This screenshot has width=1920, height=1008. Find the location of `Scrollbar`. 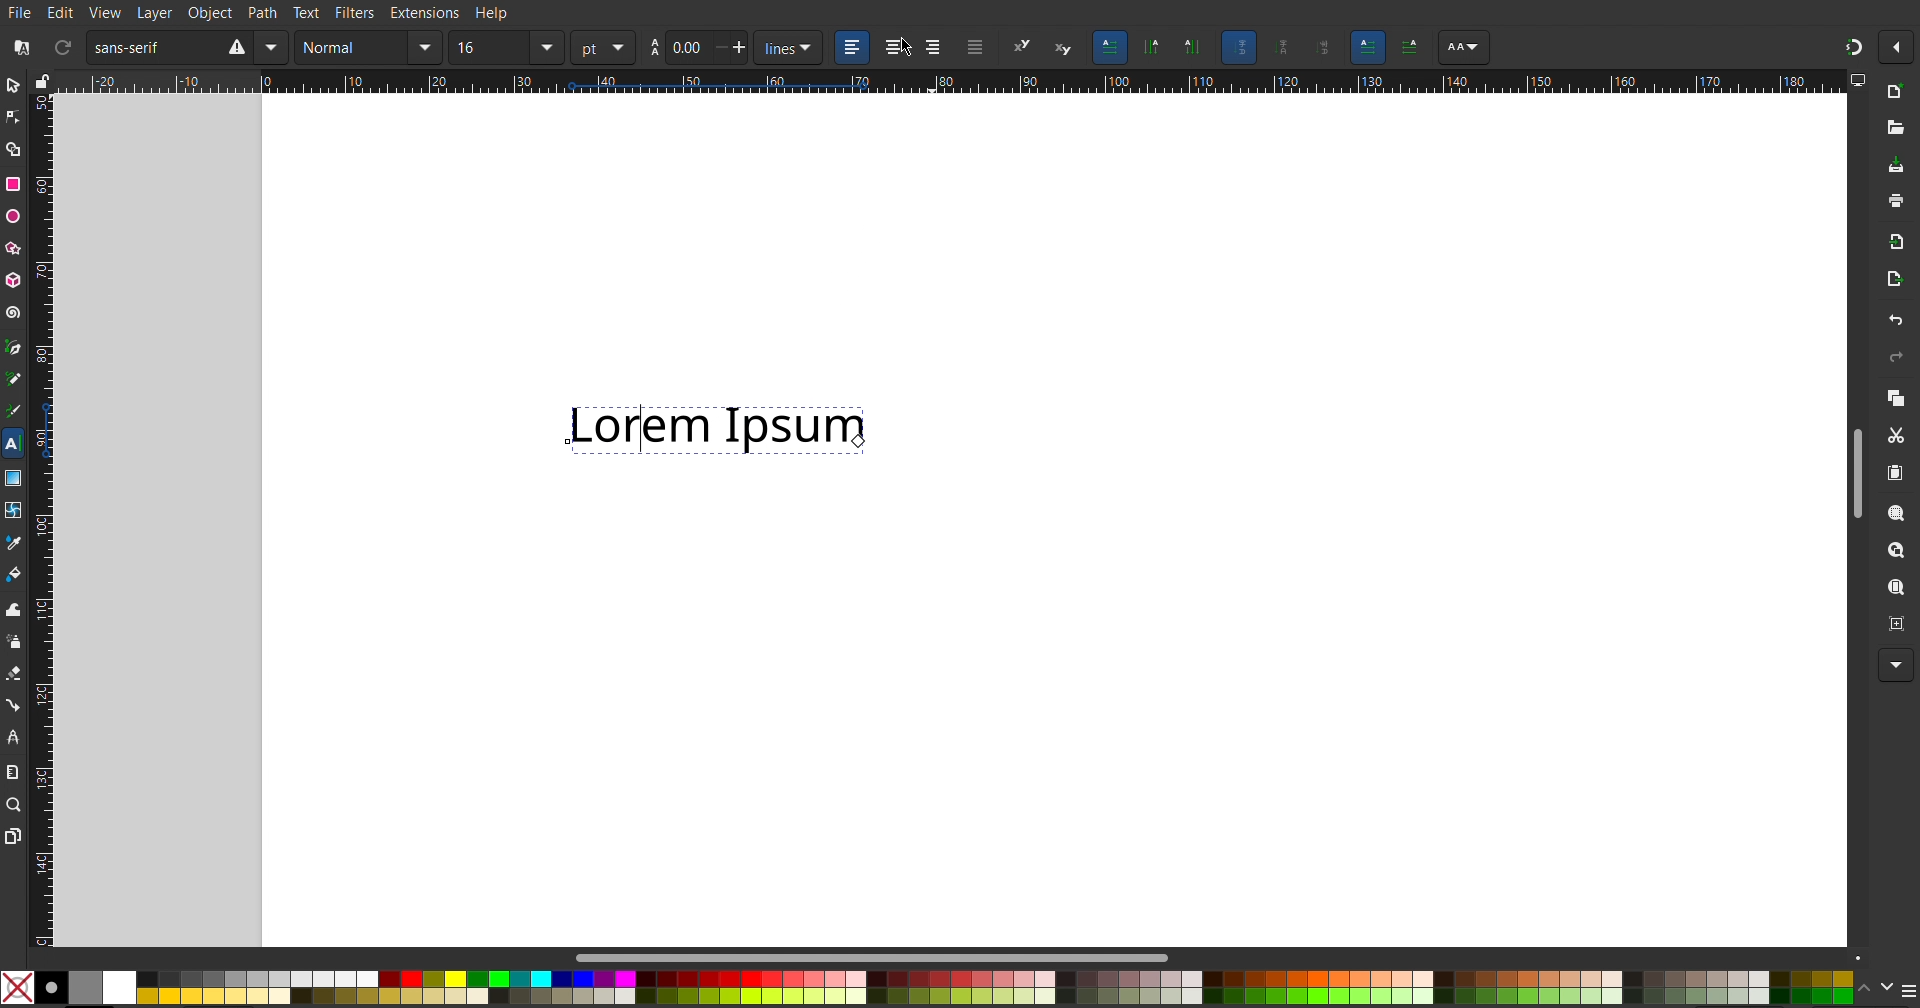

Scrollbar is located at coordinates (878, 956).